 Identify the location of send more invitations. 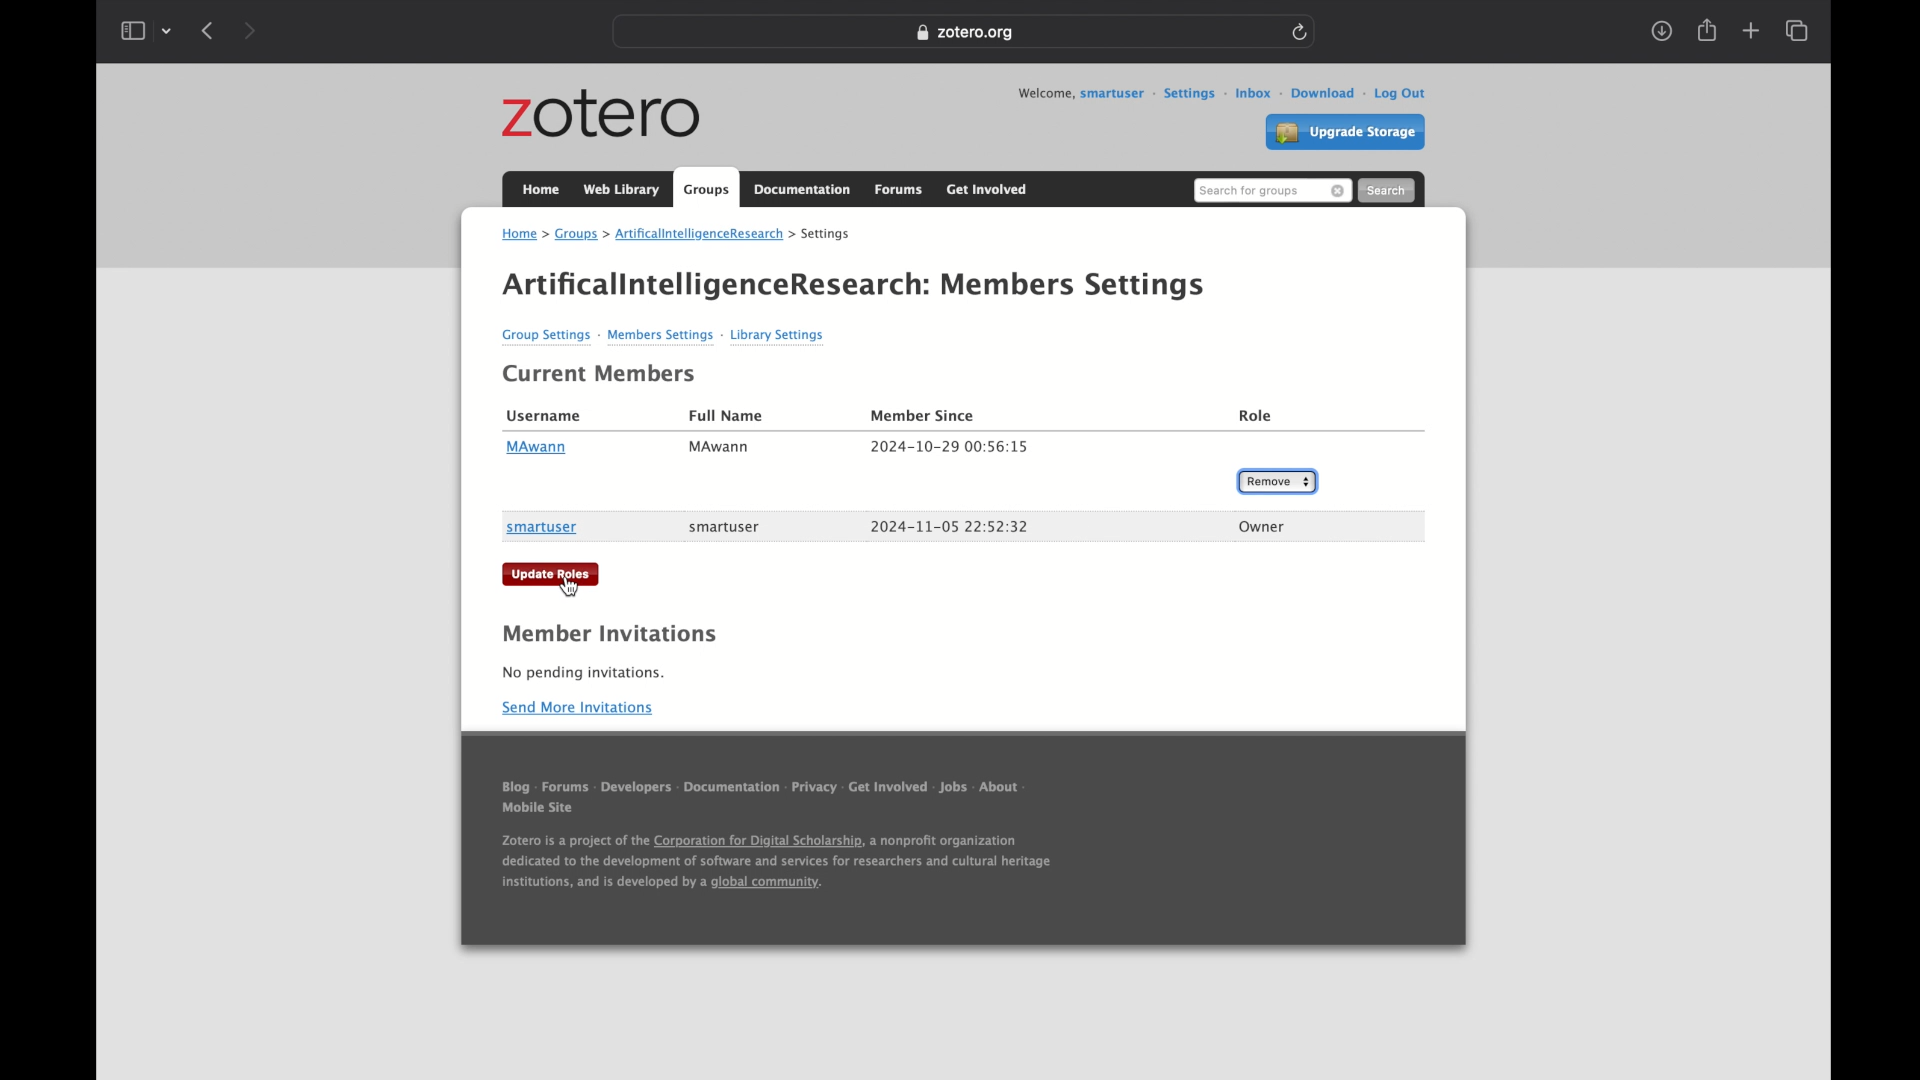
(579, 708).